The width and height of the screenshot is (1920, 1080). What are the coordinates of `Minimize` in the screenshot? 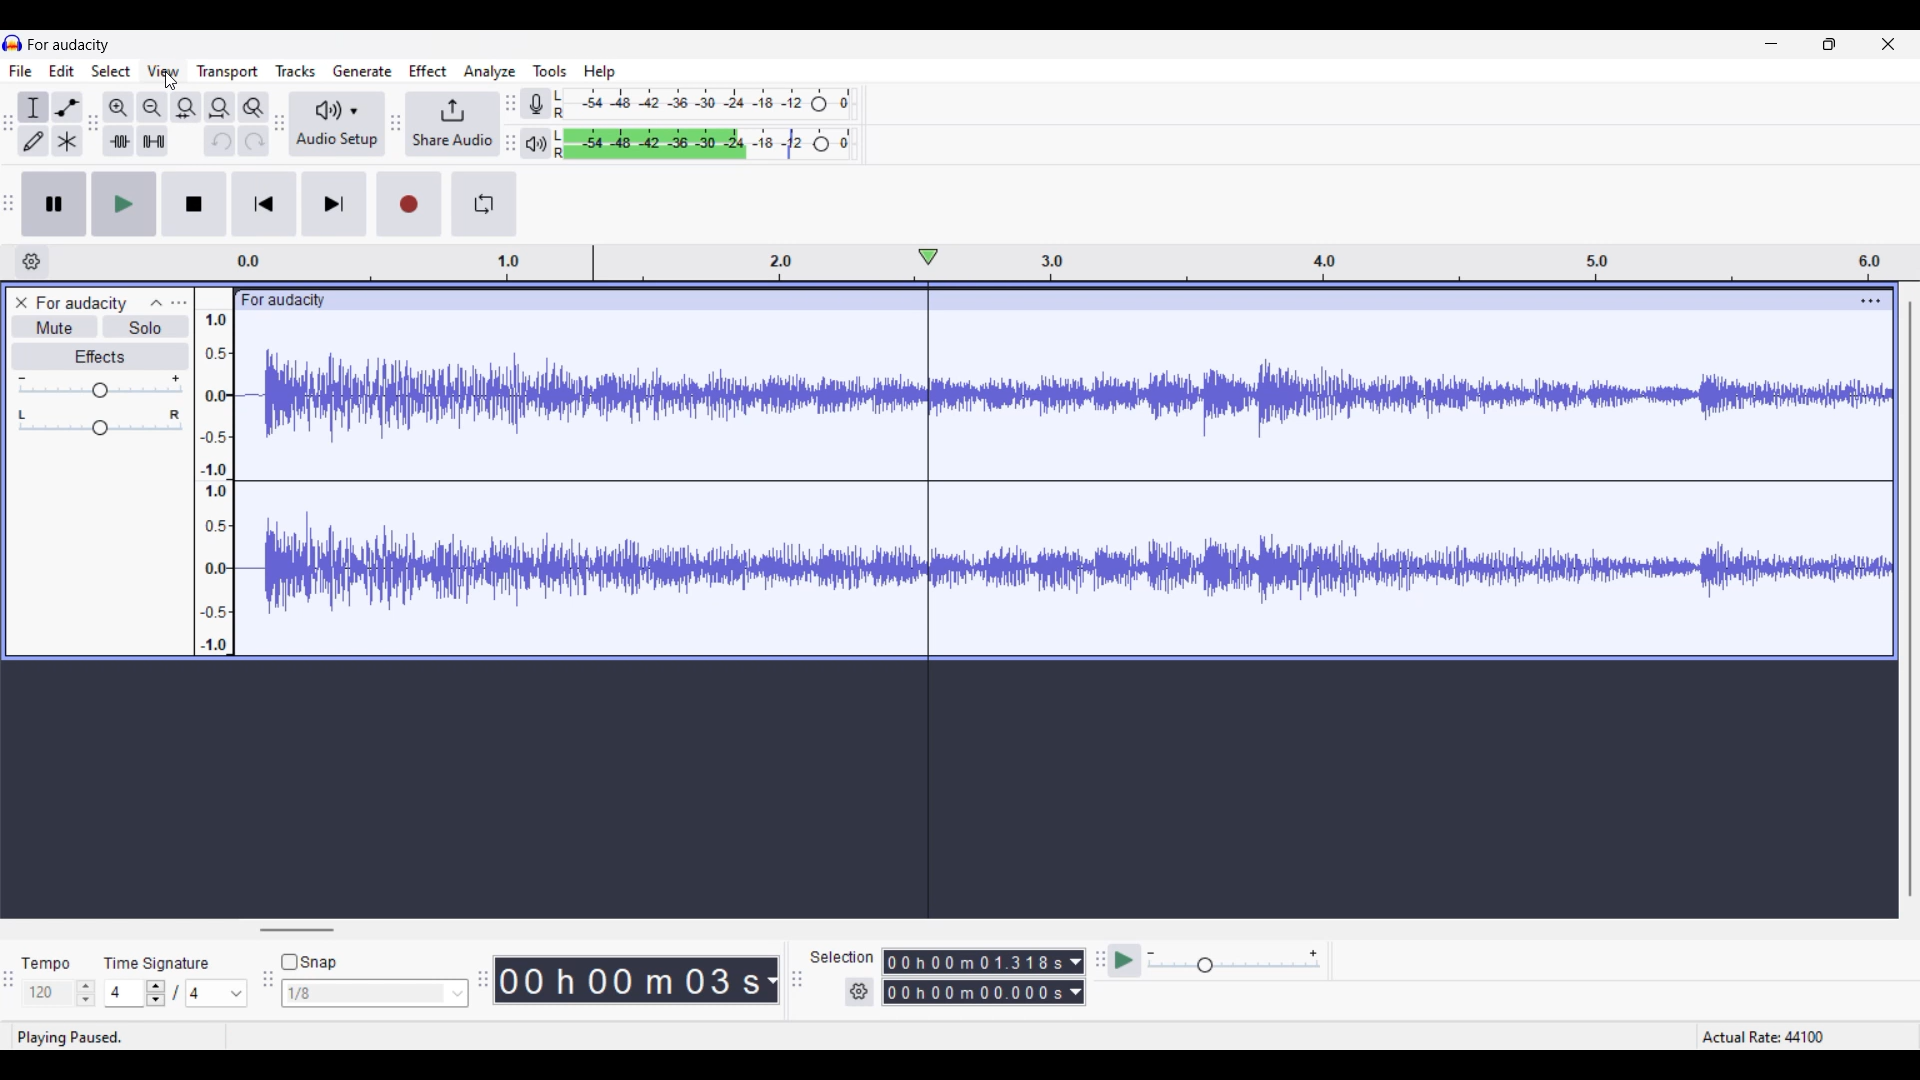 It's located at (1771, 43).